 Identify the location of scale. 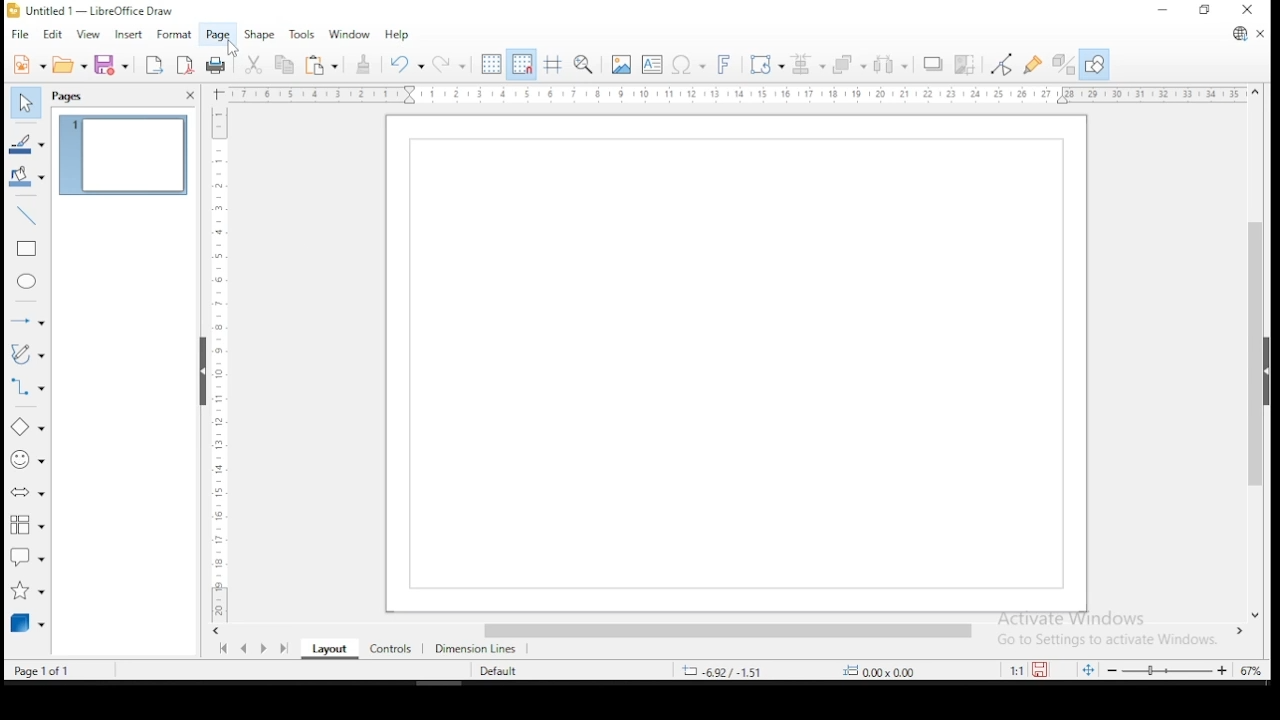
(219, 364).